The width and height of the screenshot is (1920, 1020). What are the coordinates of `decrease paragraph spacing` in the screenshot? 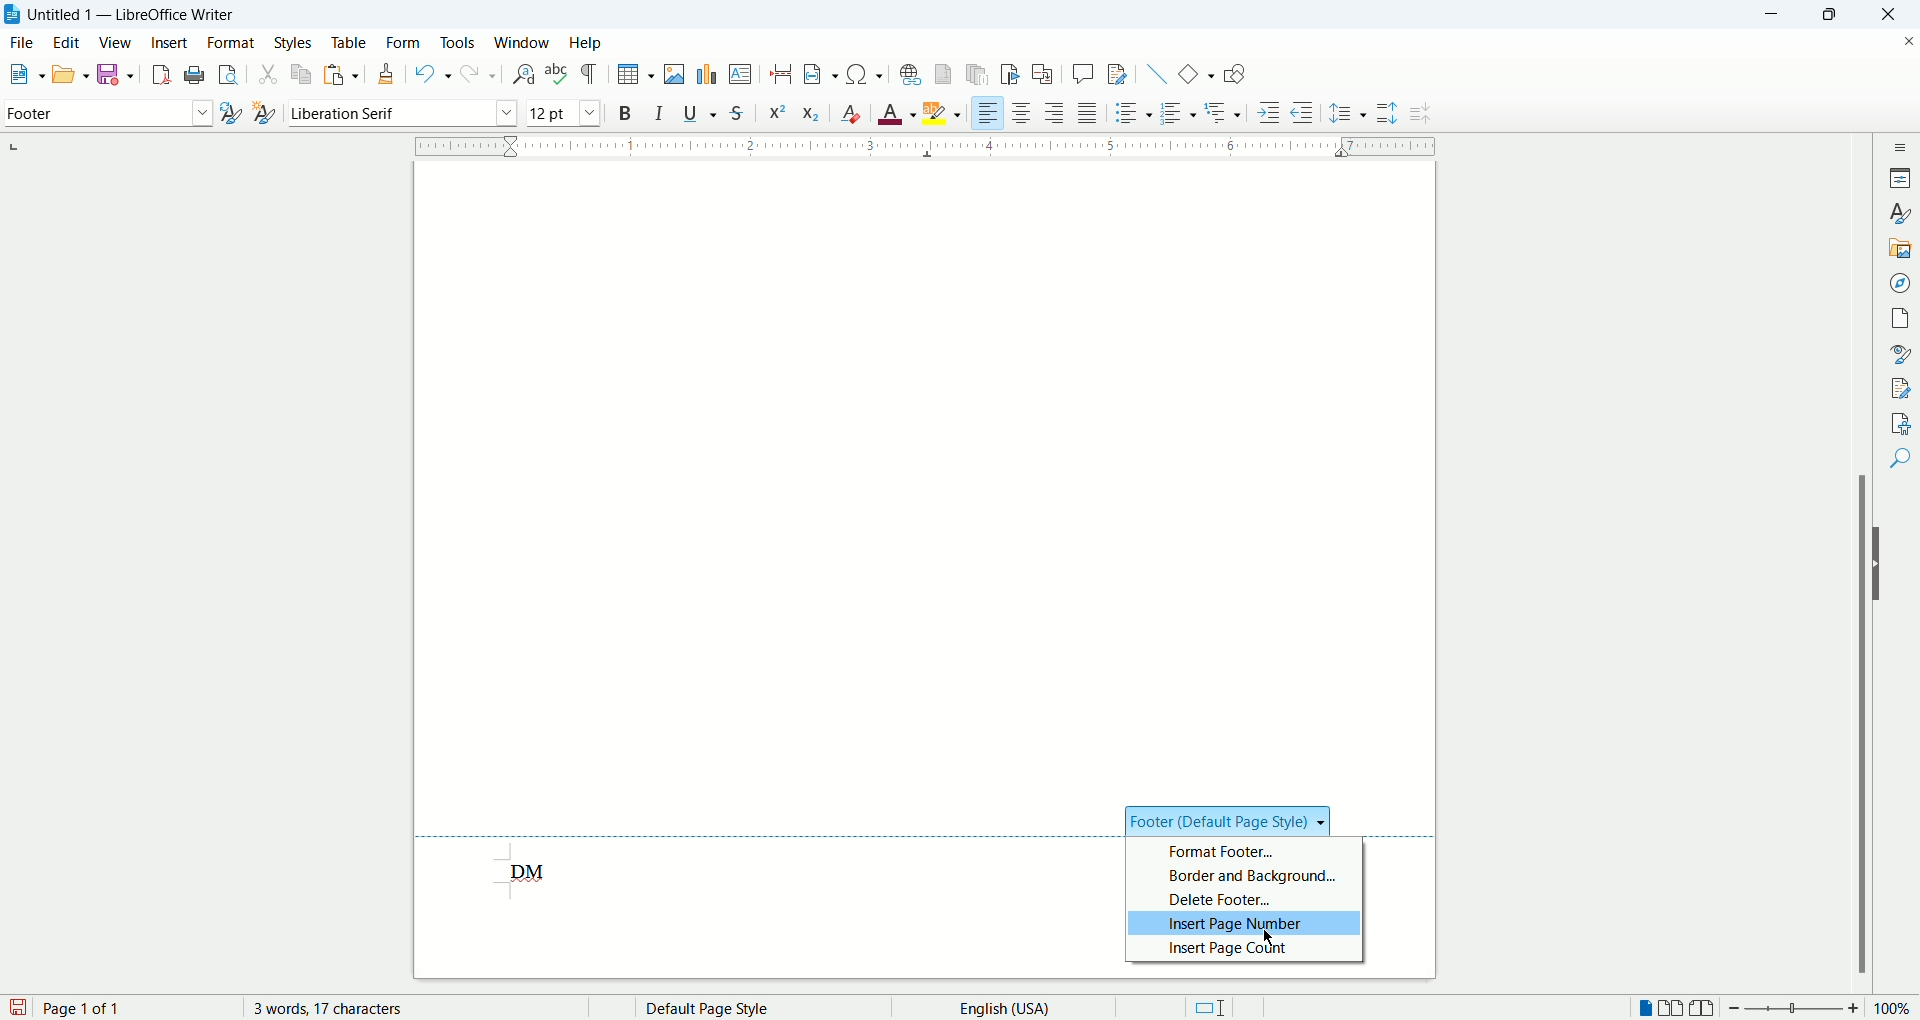 It's located at (1420, 114).